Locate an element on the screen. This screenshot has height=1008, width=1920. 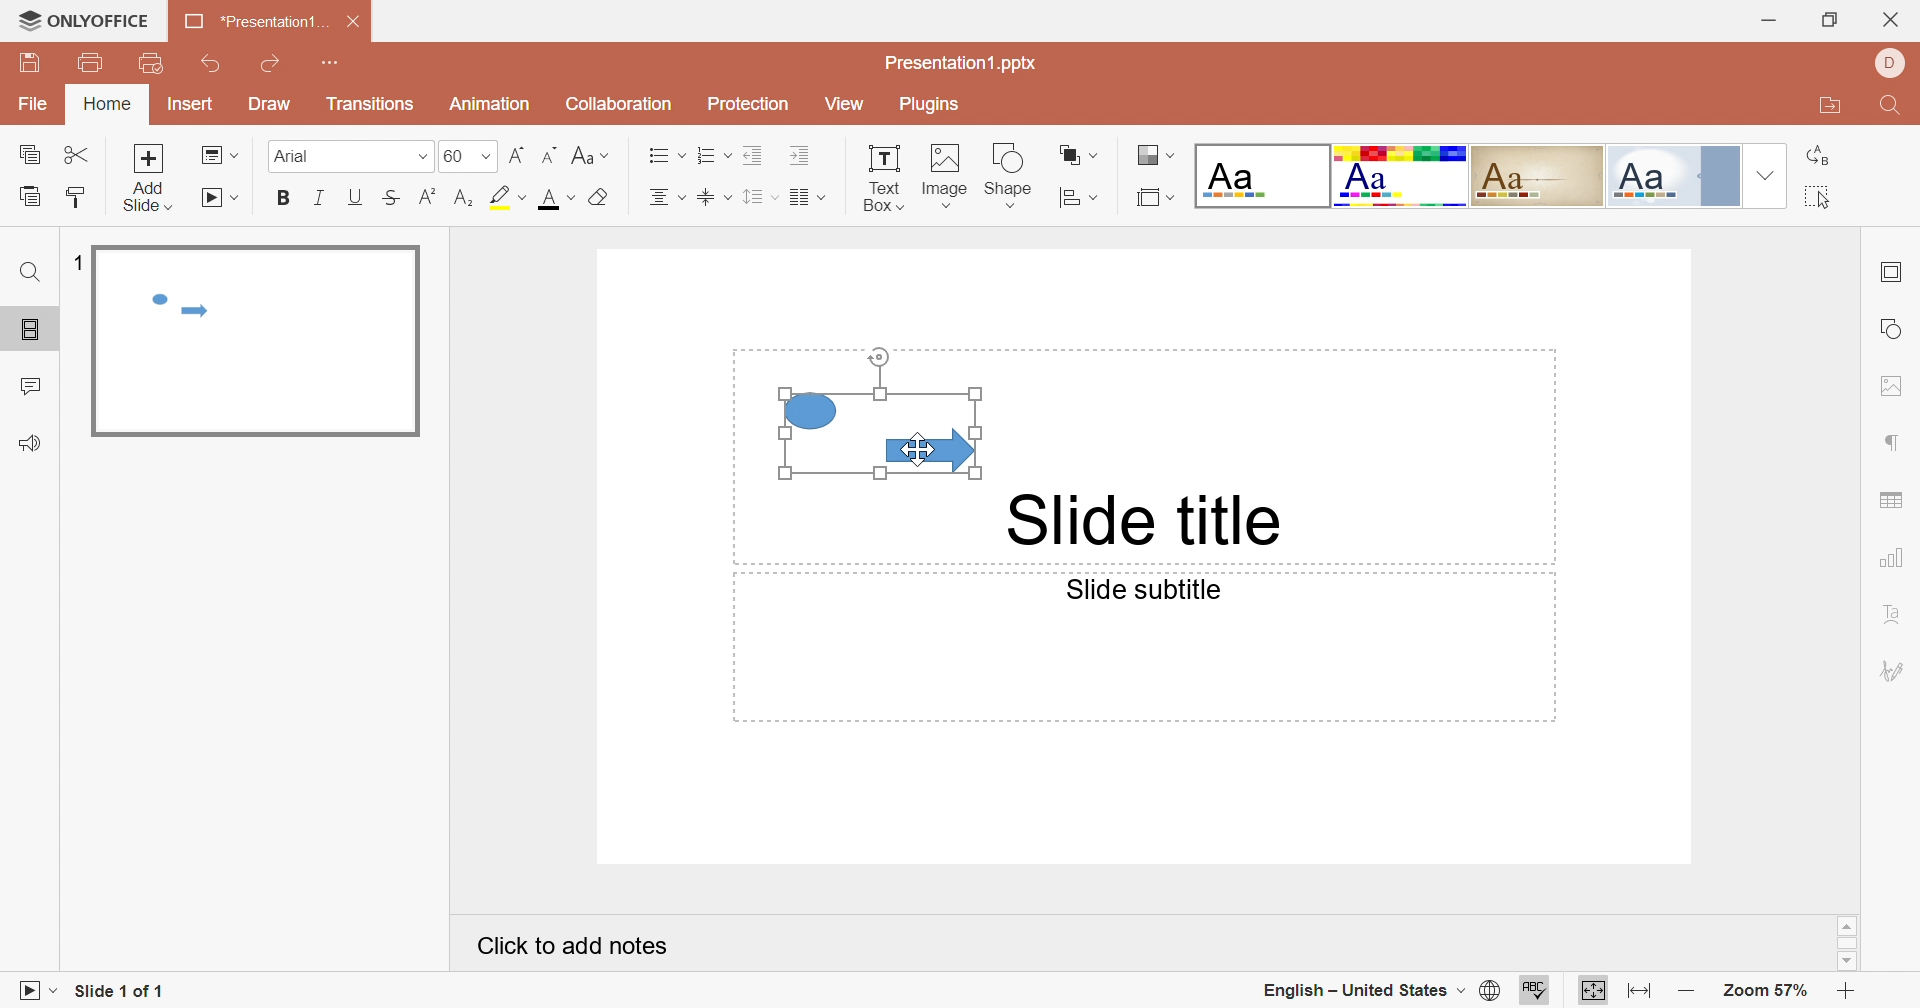
Plugins is located at coordinates (932, 107).